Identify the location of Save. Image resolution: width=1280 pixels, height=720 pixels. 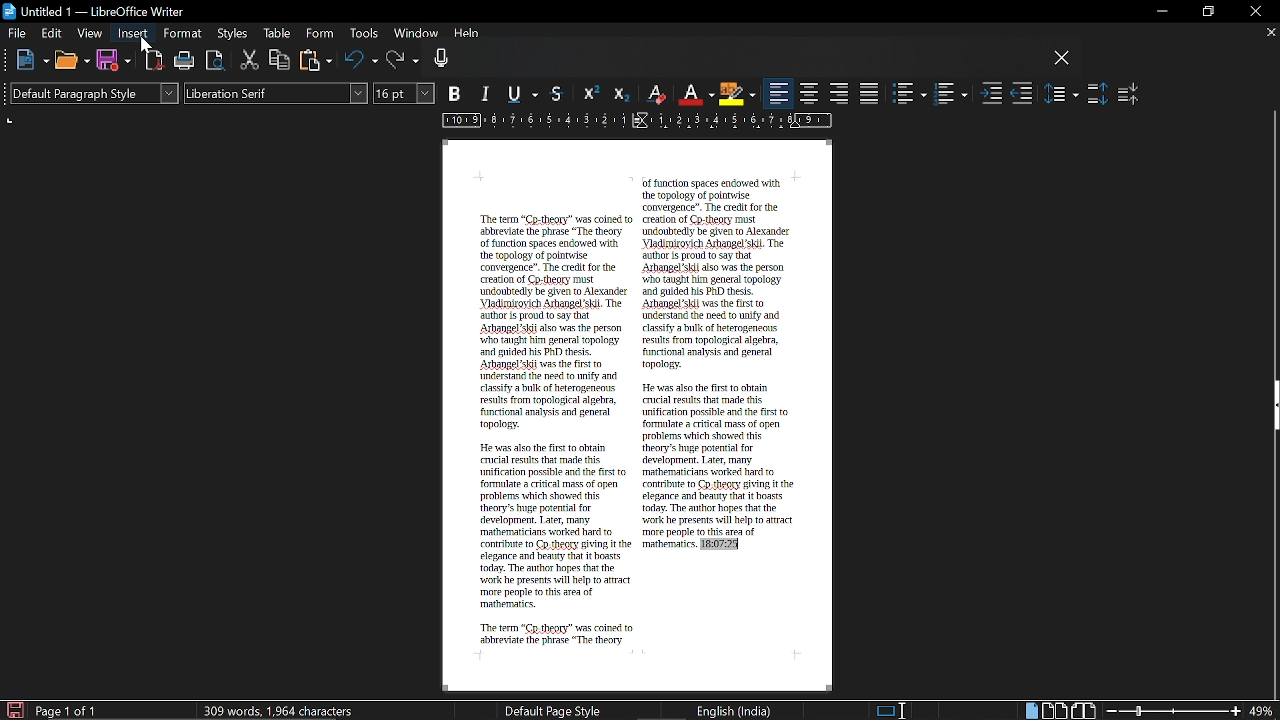
(13, 709).